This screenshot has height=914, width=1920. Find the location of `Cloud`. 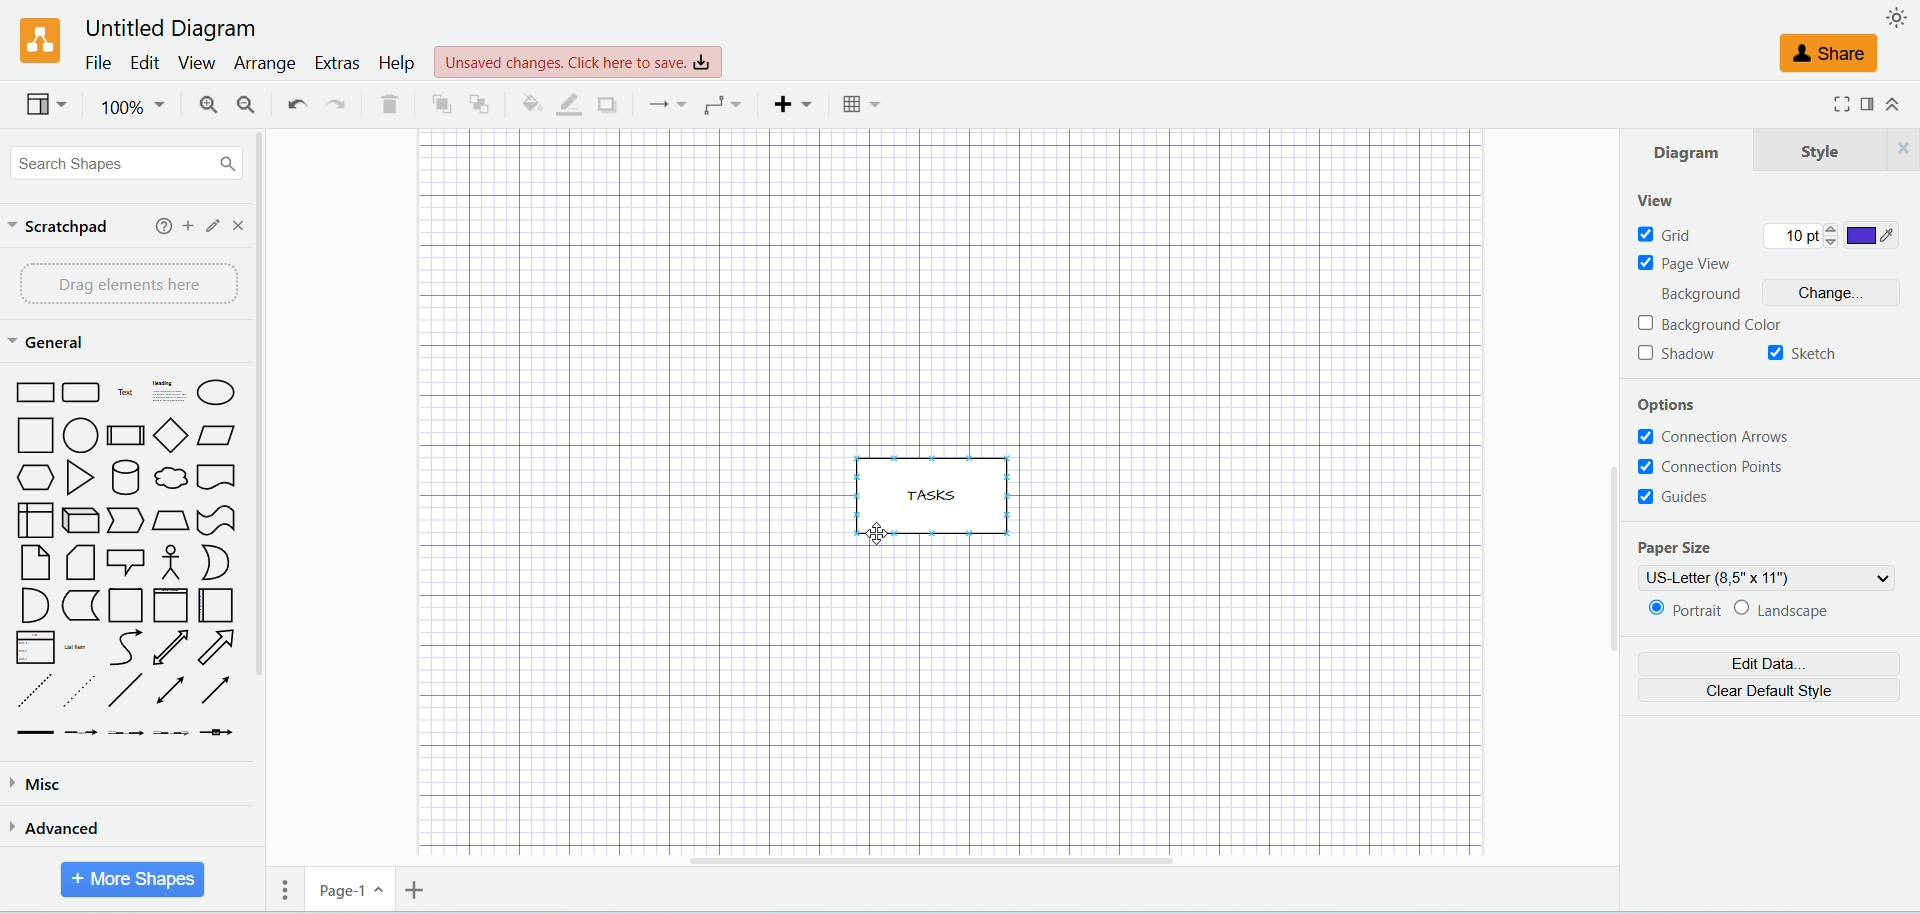

Cloud is located at coordinates (170, 477).